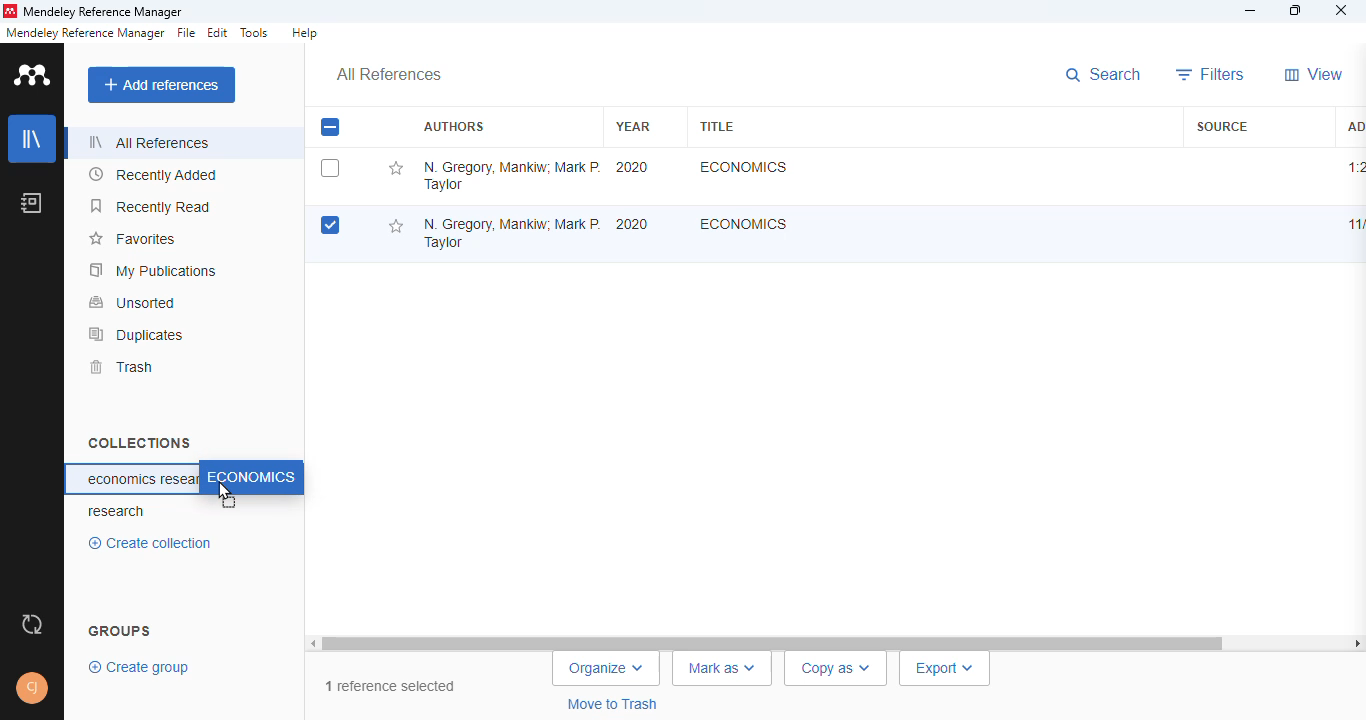 Image resolution: width=1366 pixels, height=720 pixels. What do you see at coordinates (121, 629) in the screenshot?
I see `groups` at bounding box center [121, 629].